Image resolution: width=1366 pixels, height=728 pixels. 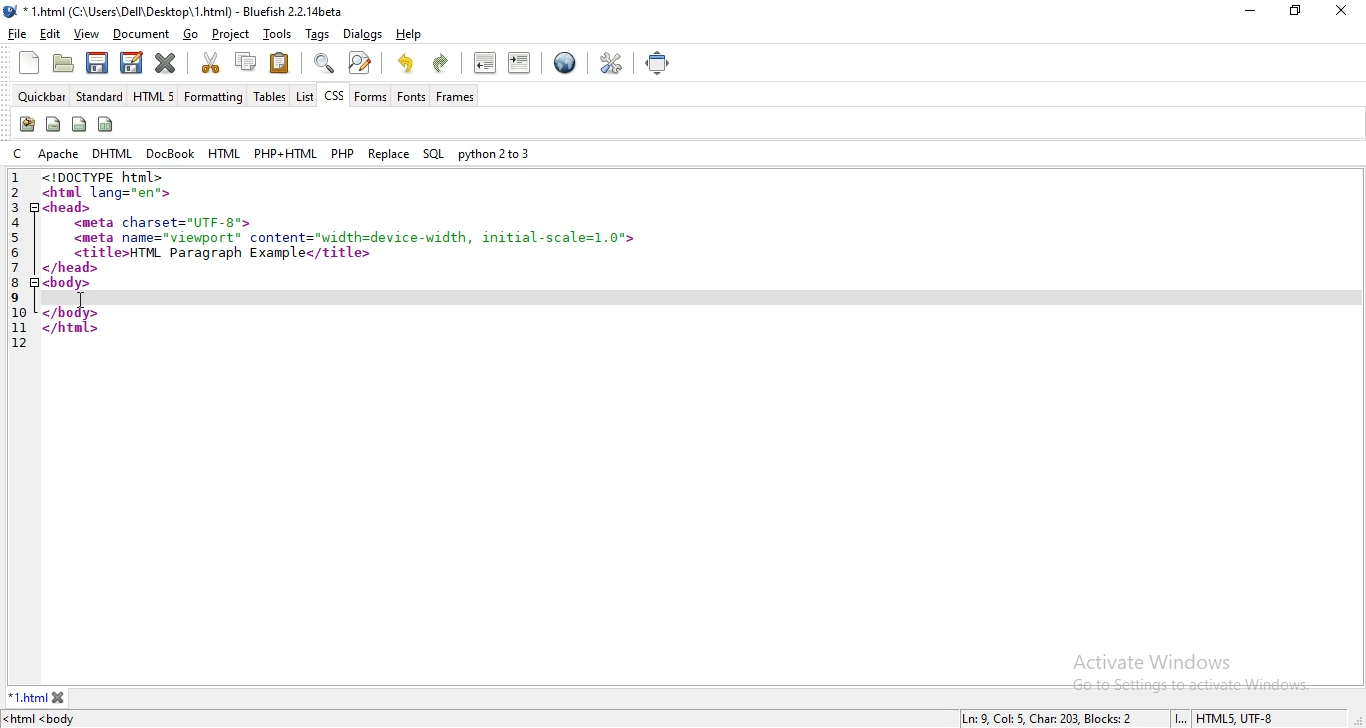 I want to click on file, so click(x=20, y=33).